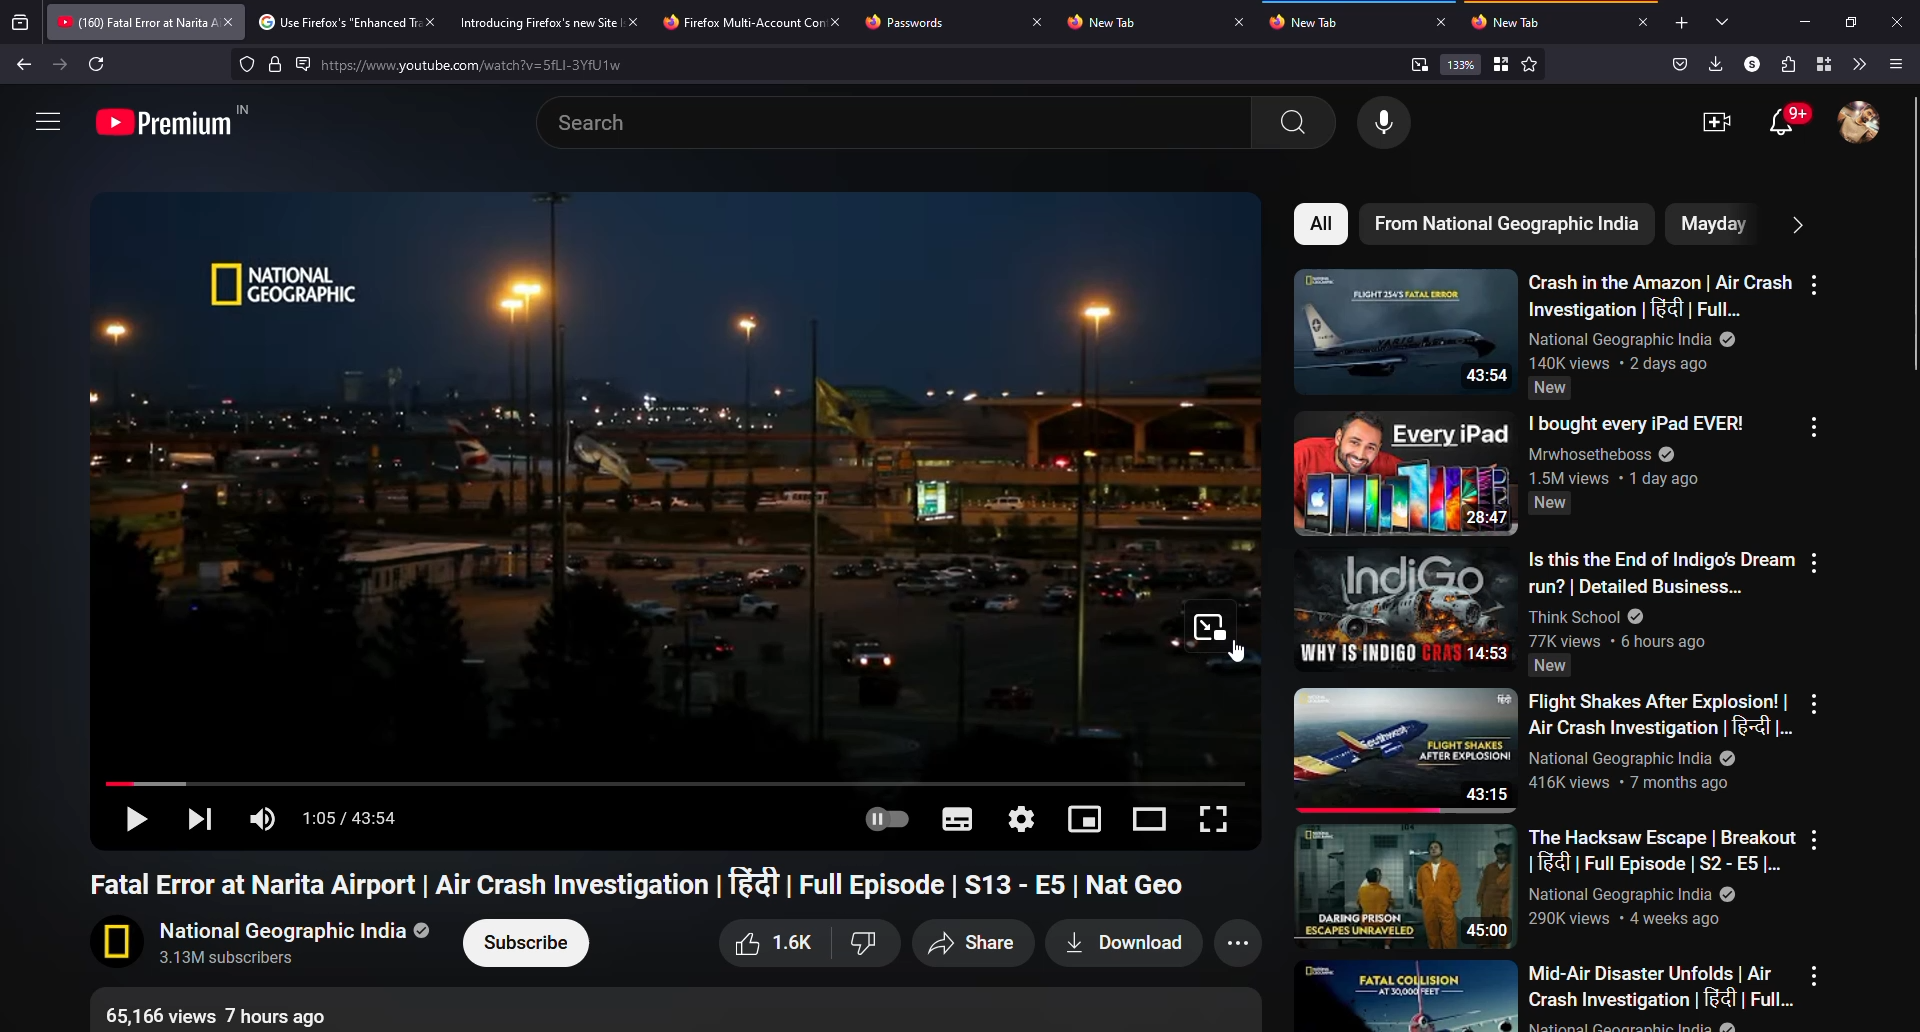 This screenshot has width=1920, height=1032. I want to click on tab, so click(1514, 23).